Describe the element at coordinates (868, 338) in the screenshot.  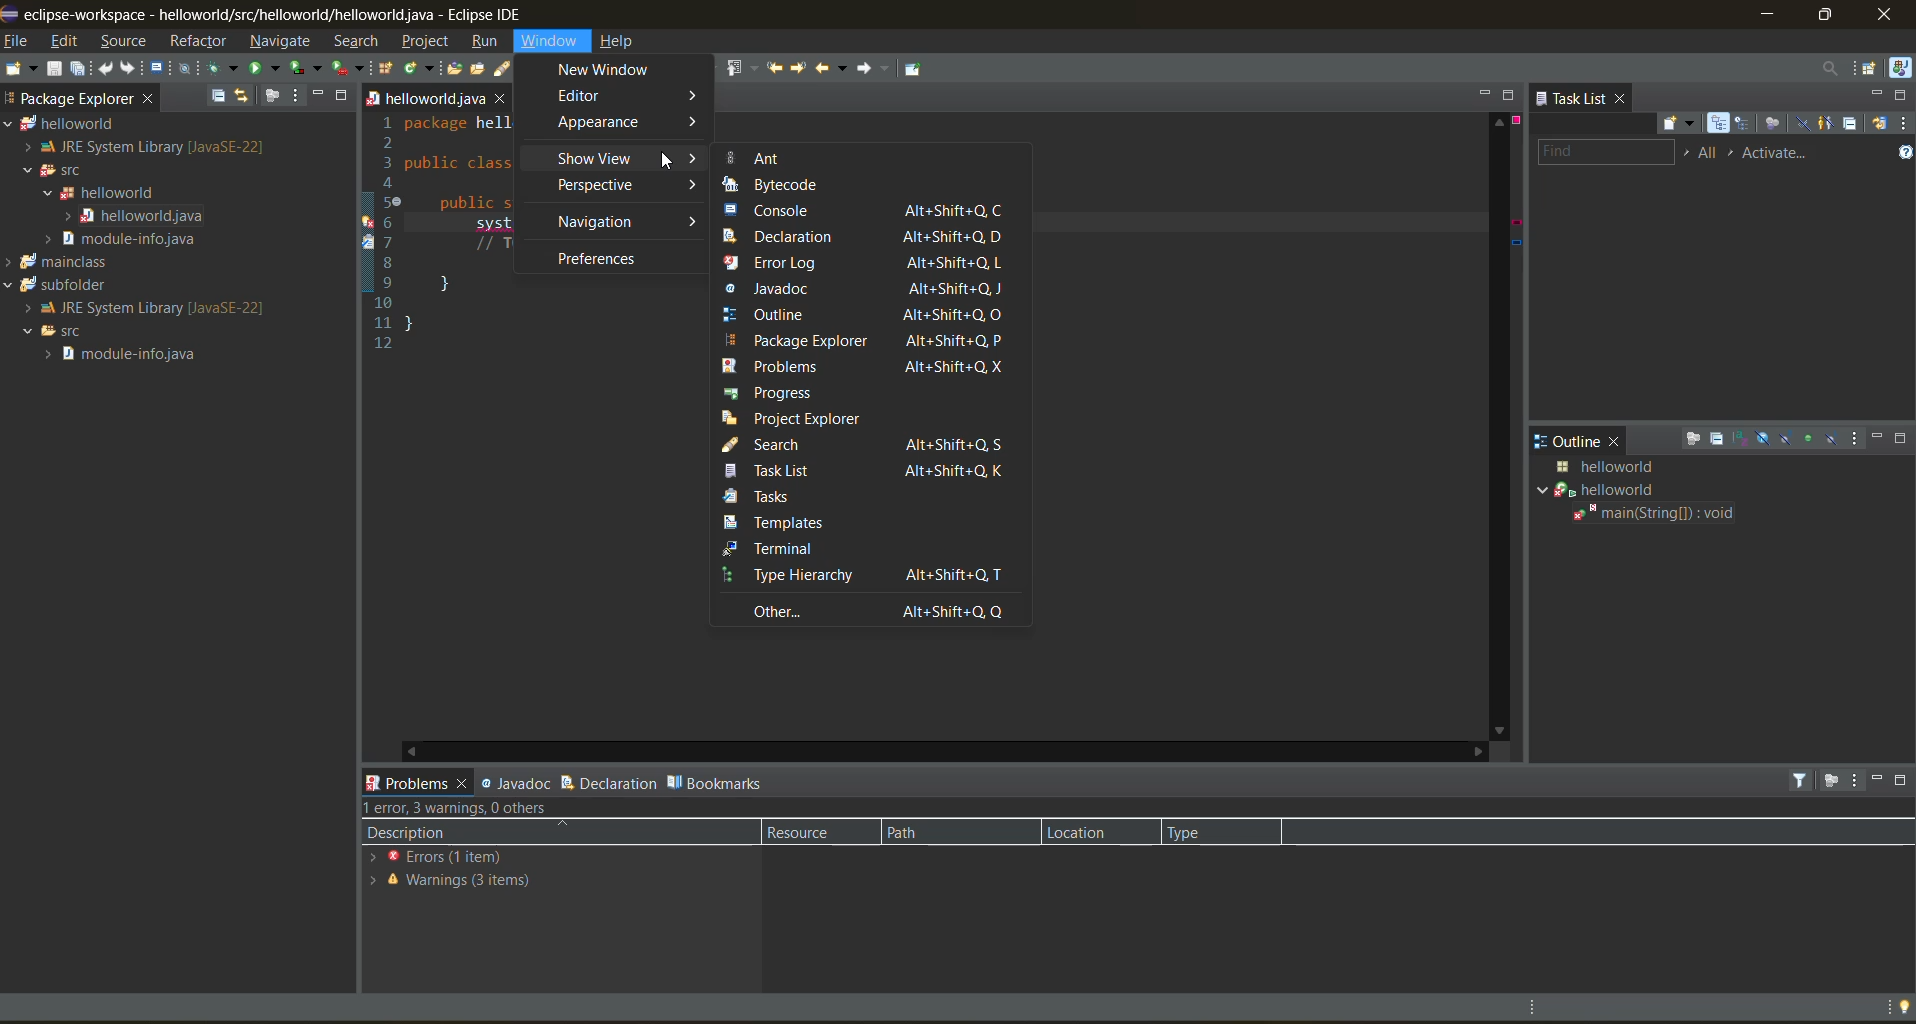
I see `package explorer` at that location.